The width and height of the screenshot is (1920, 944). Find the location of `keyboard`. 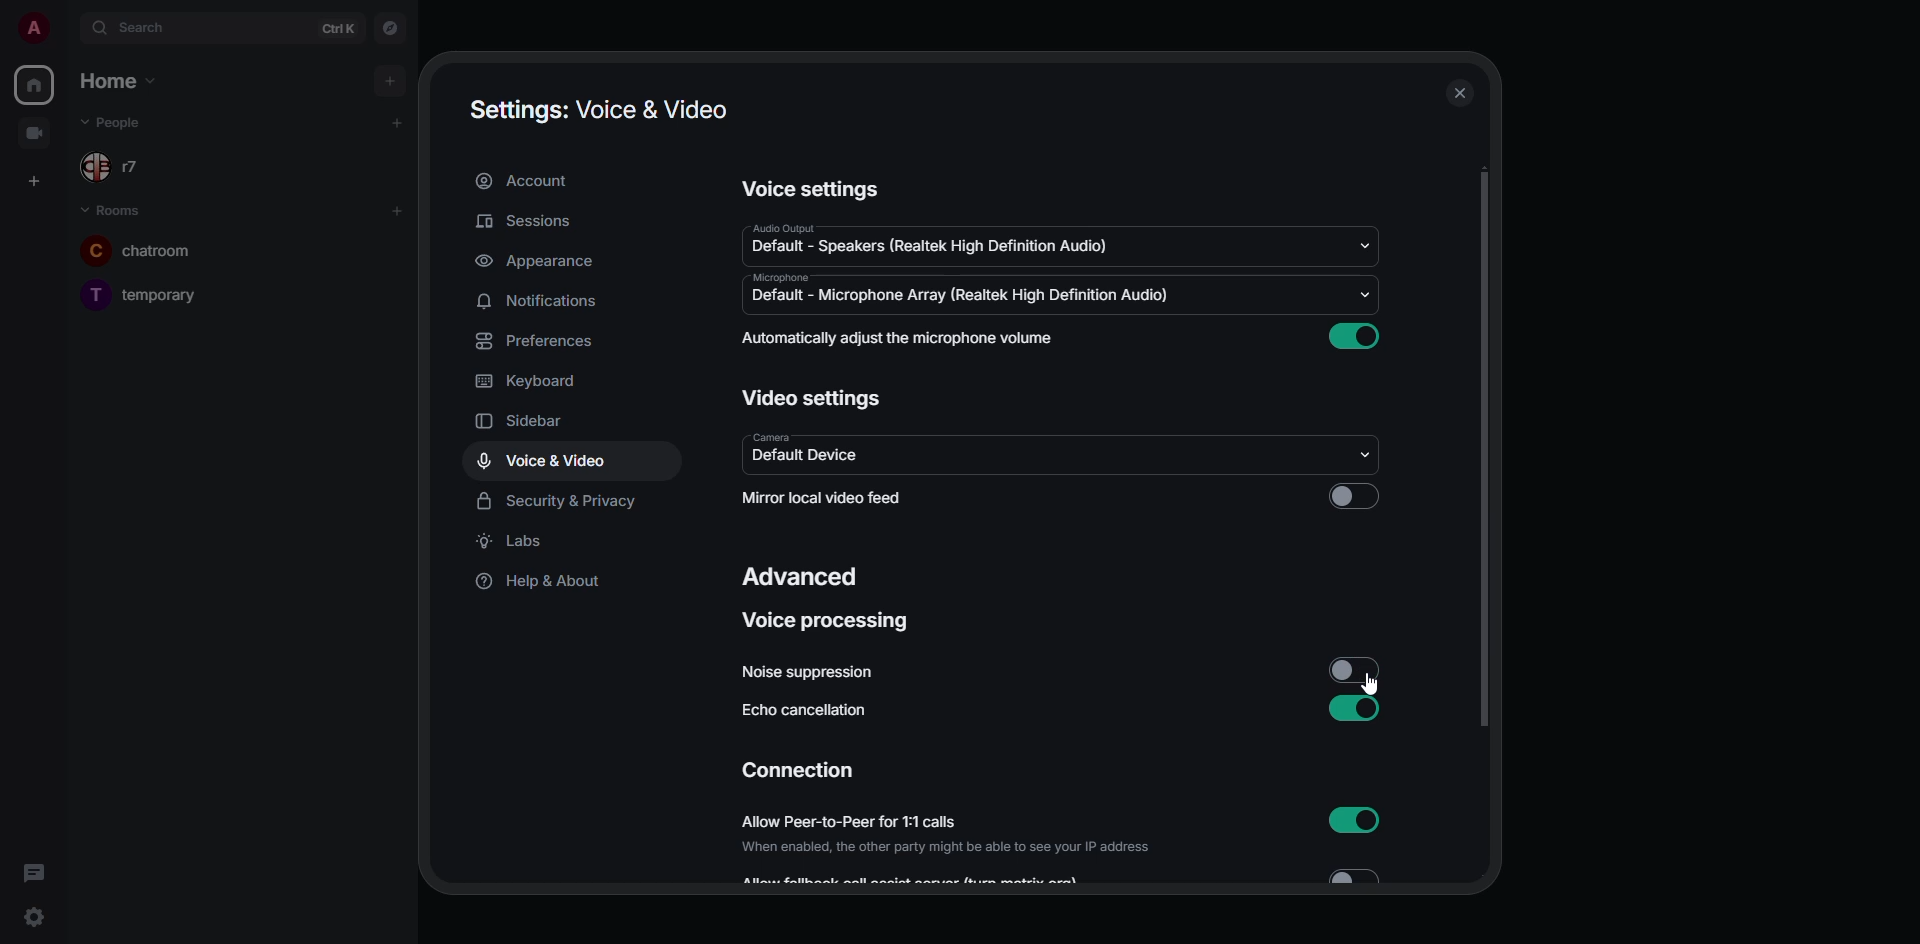

keyboard is located at coordinates (531, 381).